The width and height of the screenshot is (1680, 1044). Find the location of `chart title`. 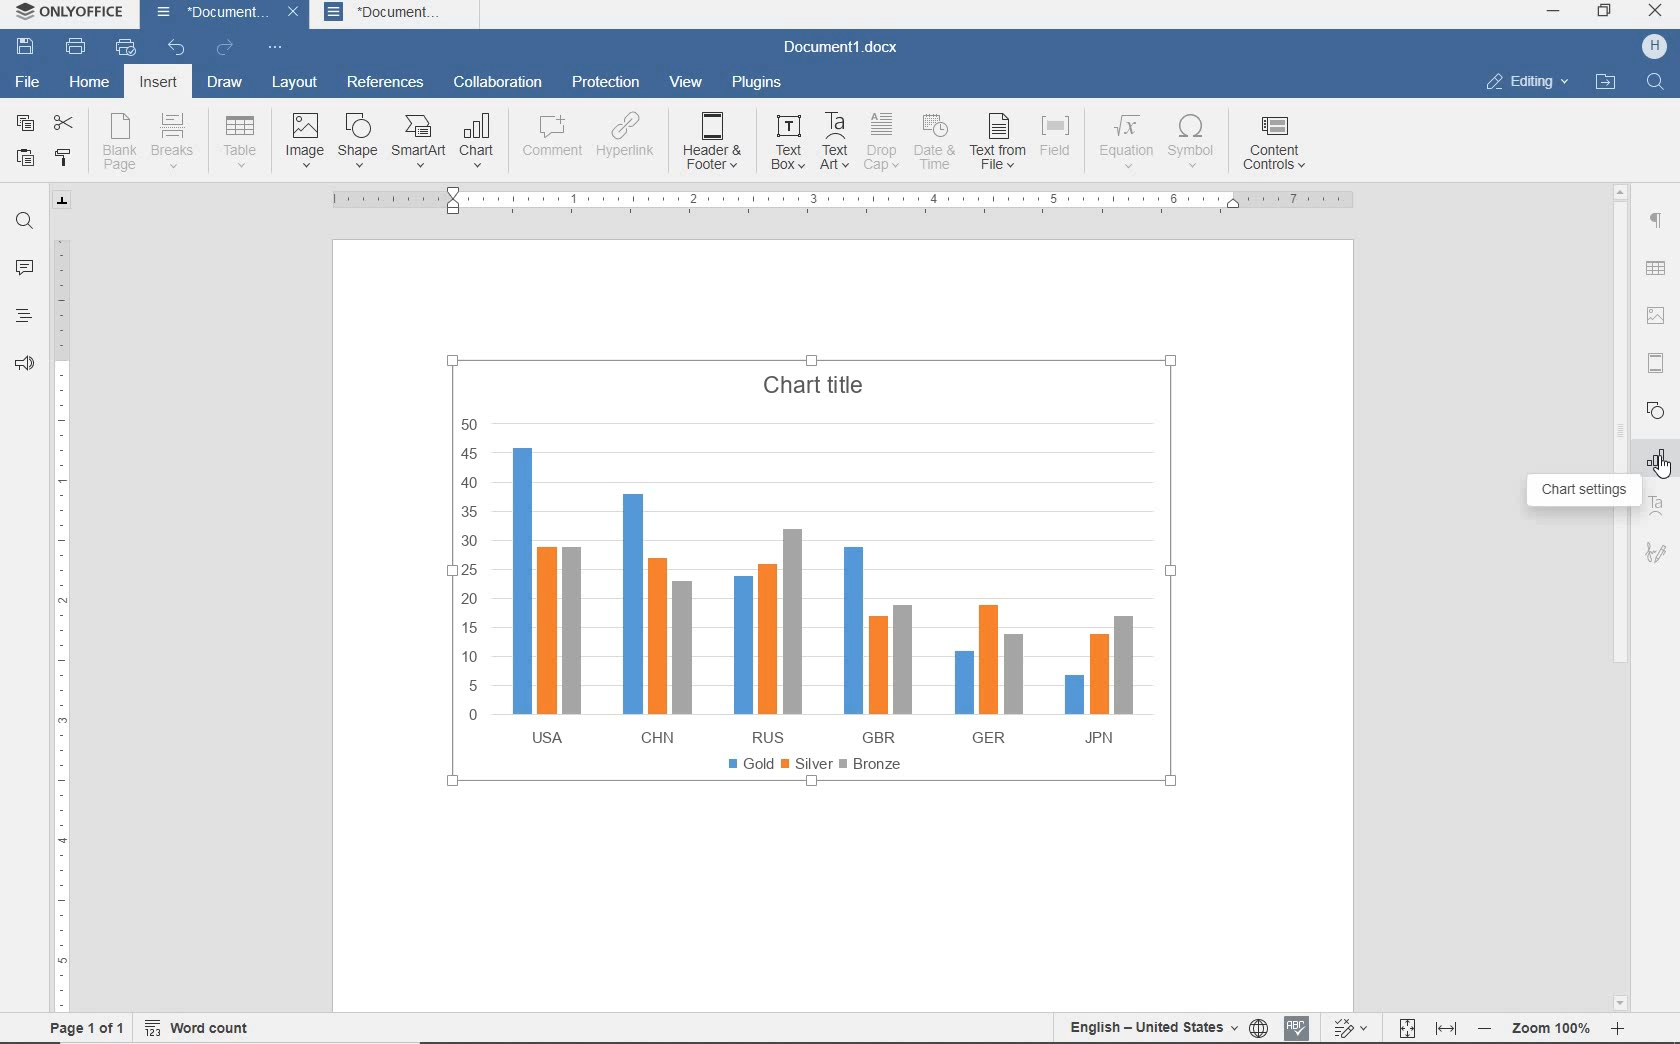

chart title is located at coordinates (812, 385).